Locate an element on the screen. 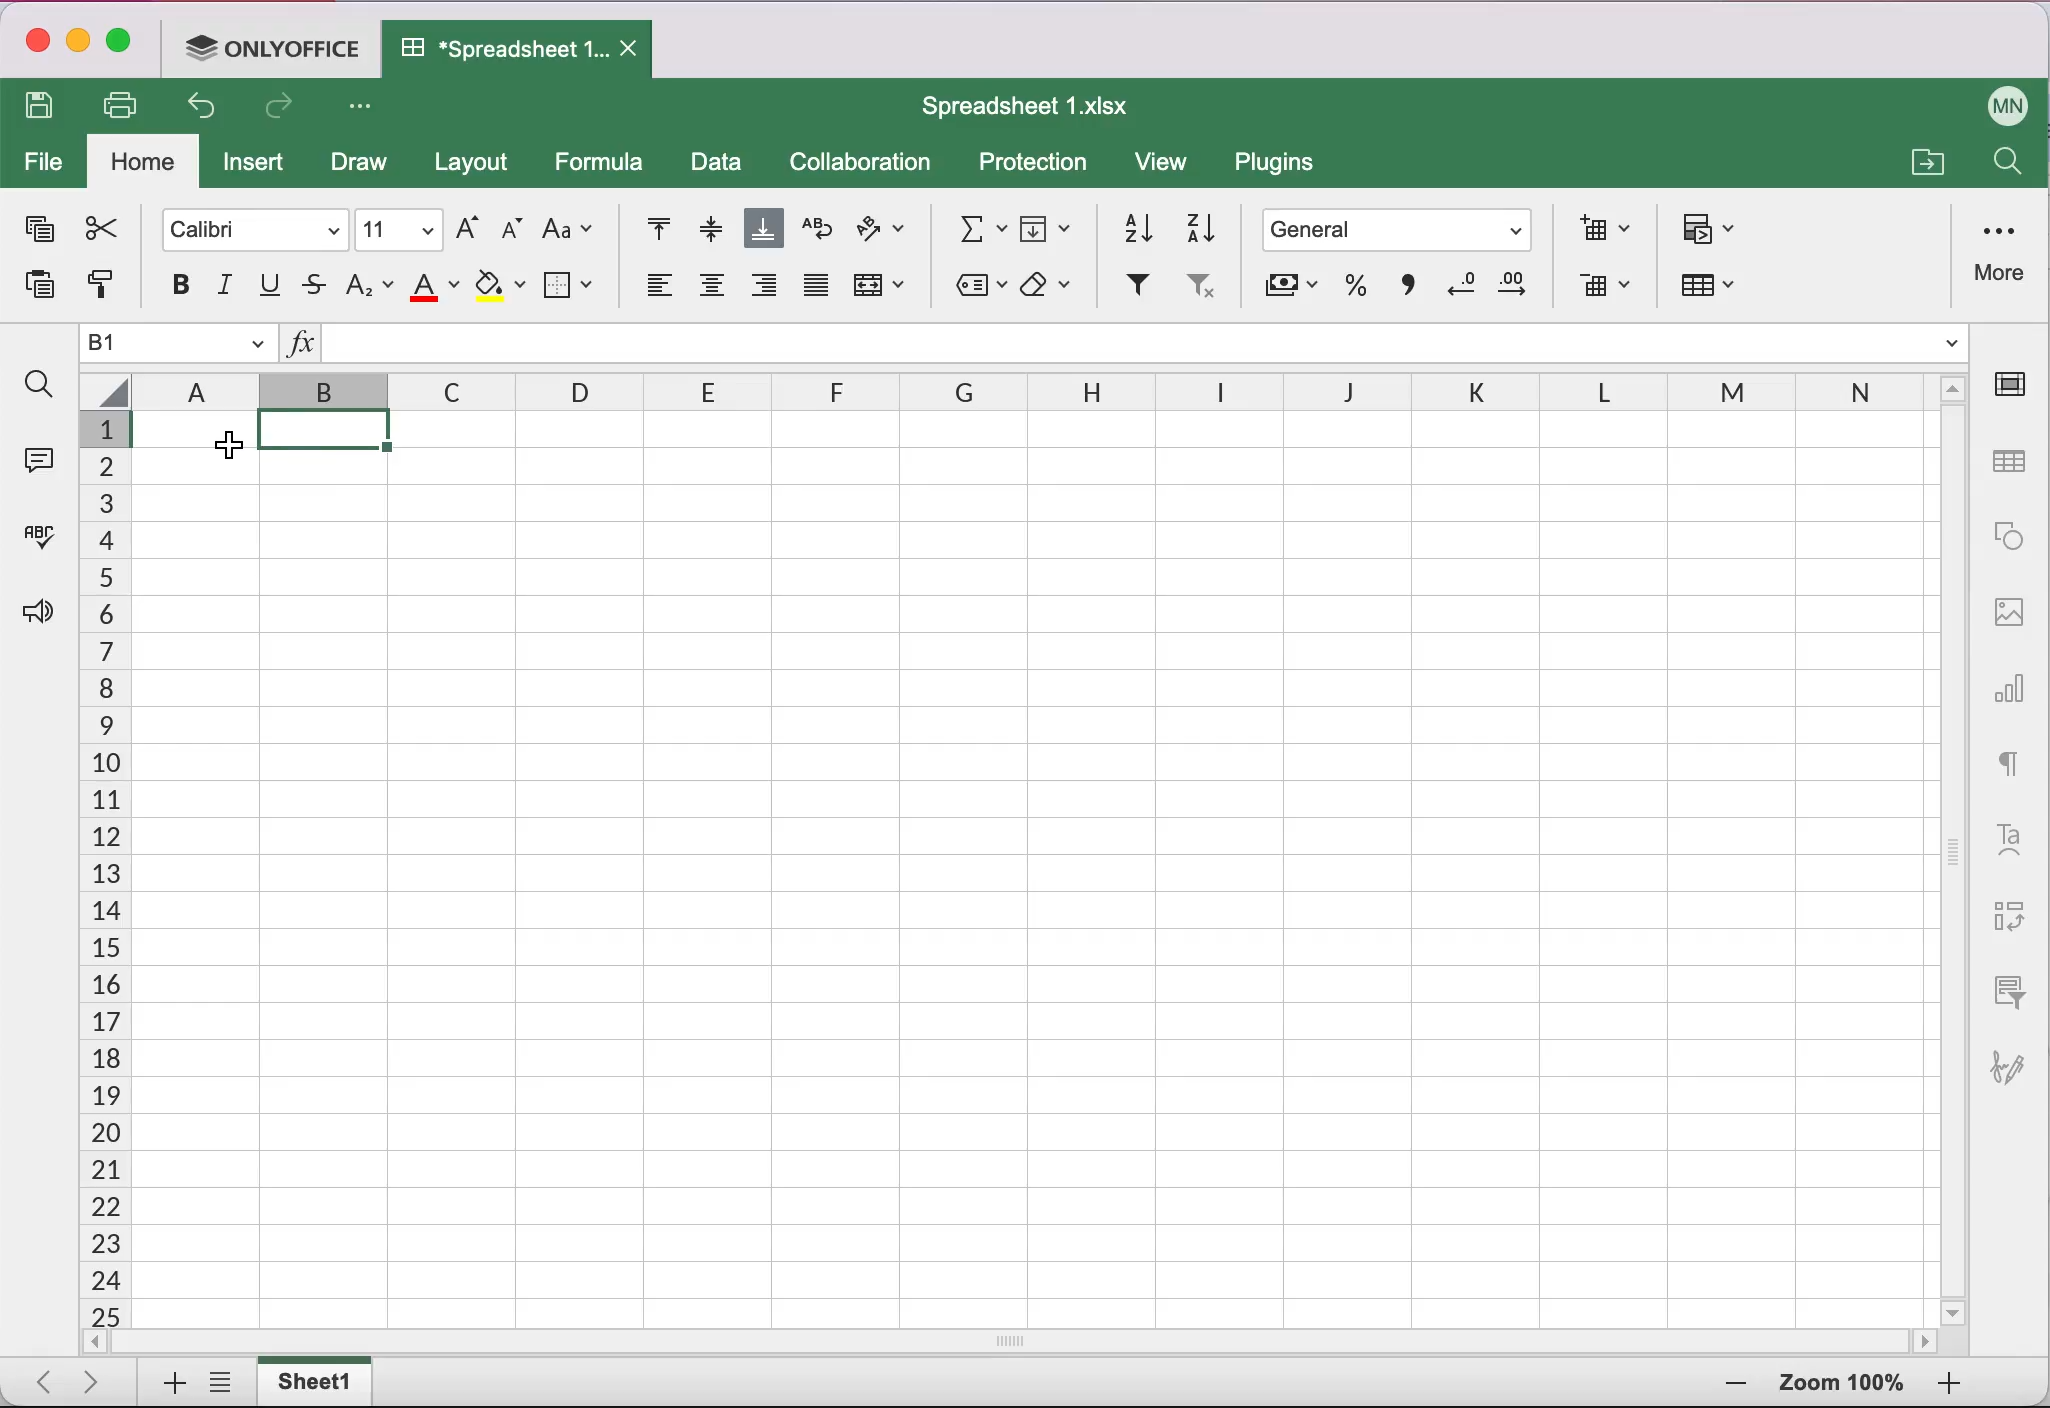 This screenshot has width=2050, height=1408. accounting style is located at coordinates (1289, 291).